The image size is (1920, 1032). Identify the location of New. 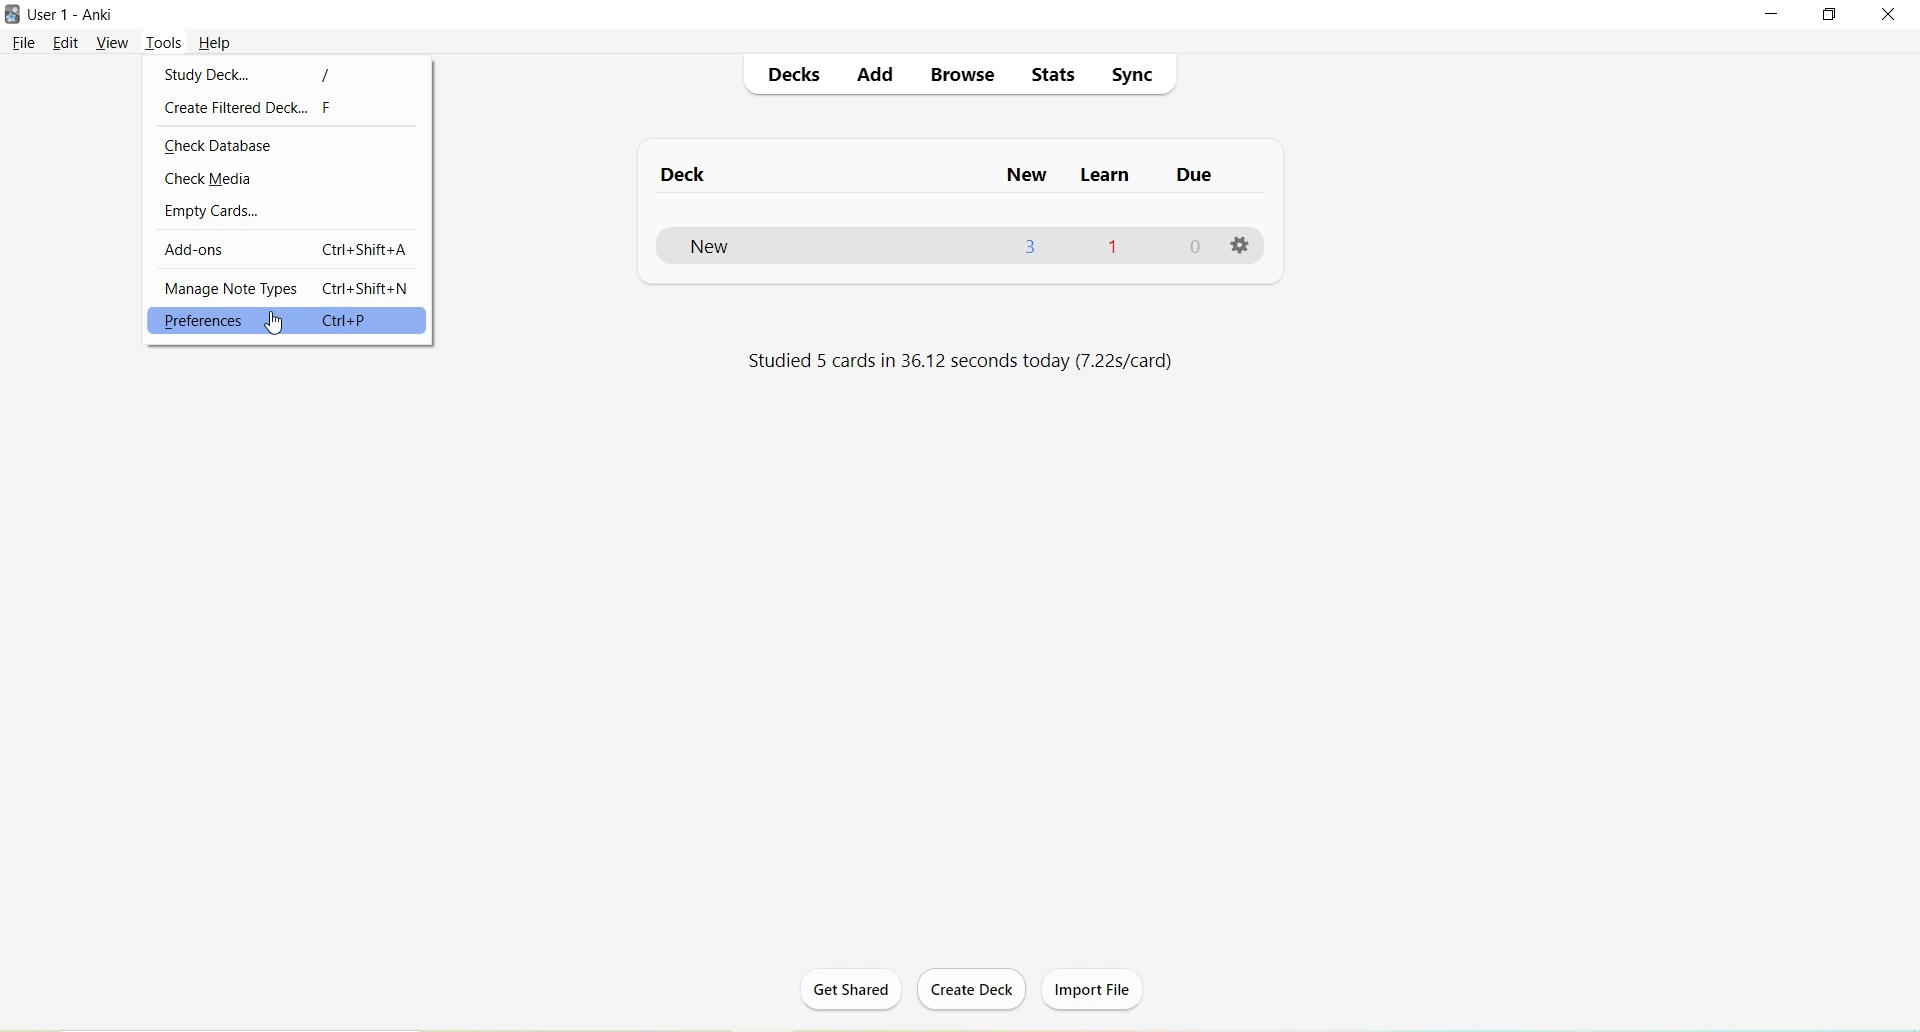
(1029, 175).